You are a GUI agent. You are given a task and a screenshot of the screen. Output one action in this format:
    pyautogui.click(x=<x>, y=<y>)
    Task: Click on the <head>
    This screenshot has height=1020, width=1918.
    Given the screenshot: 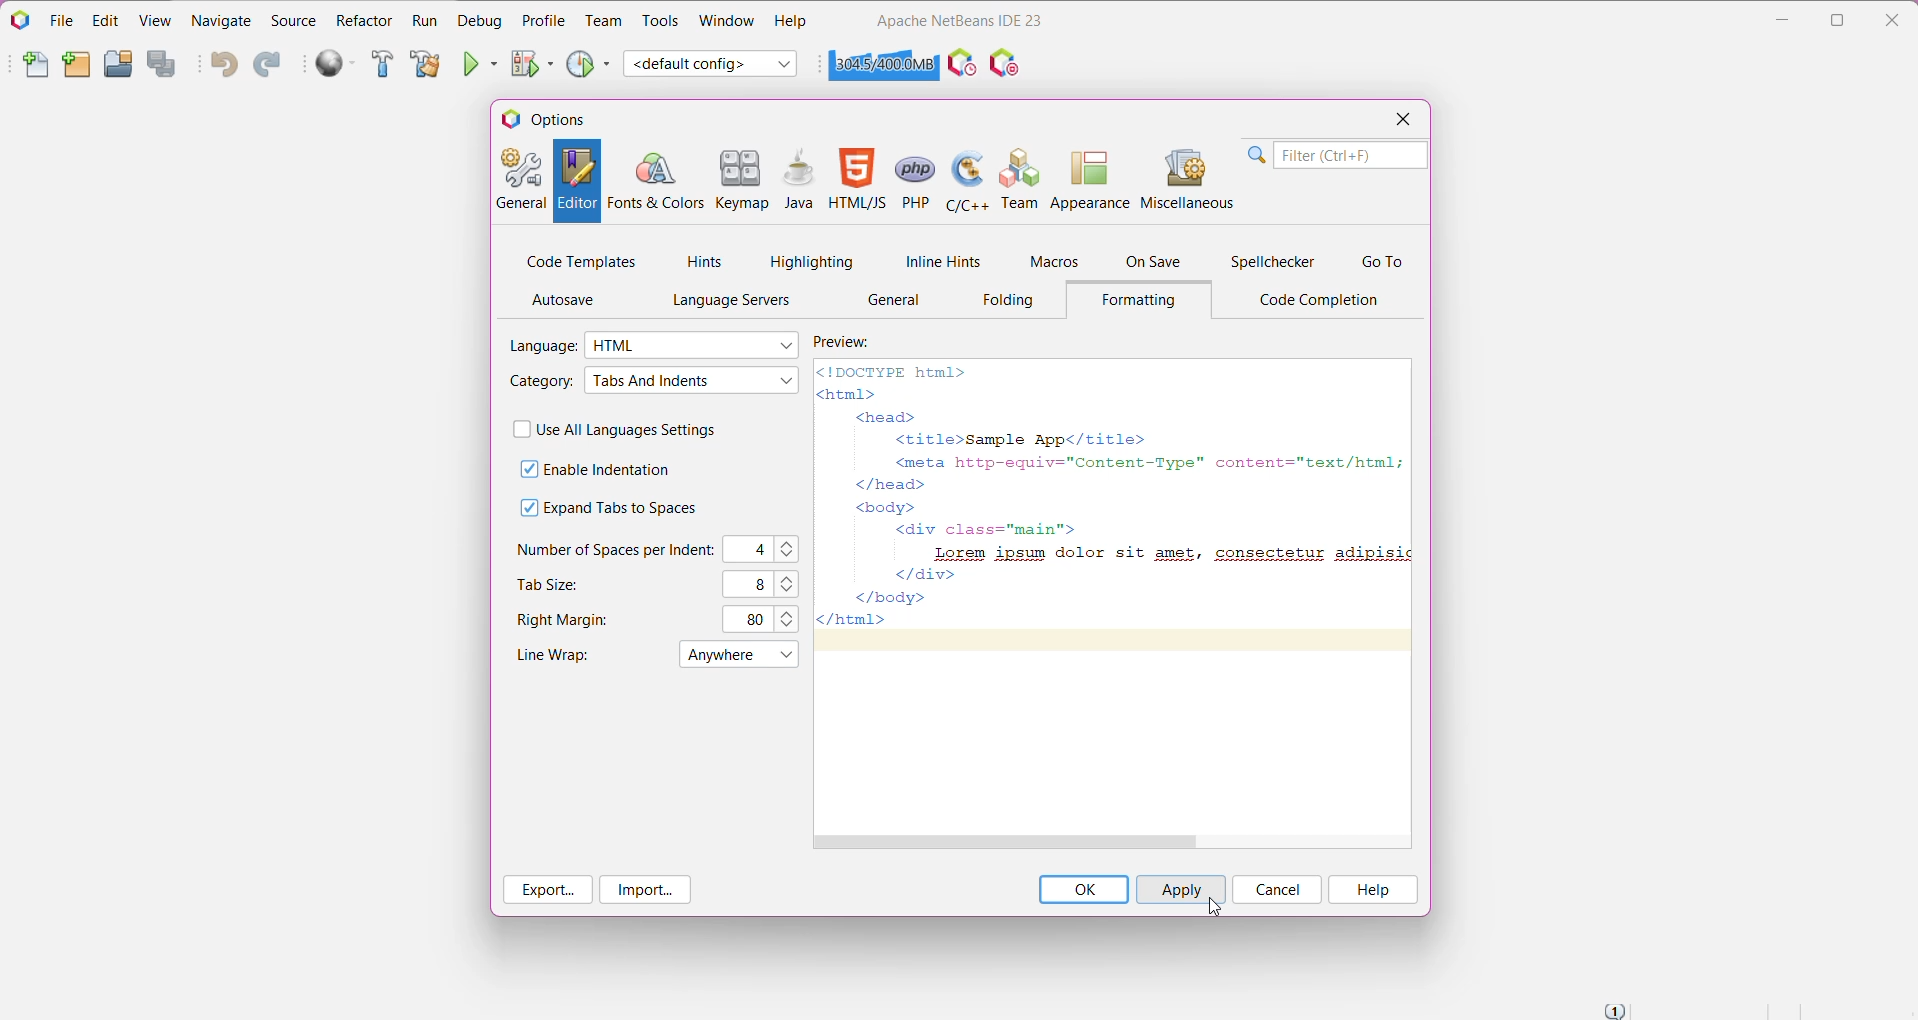 What is the action you would take?
    pyautogui.click(x=883, y=418)
    